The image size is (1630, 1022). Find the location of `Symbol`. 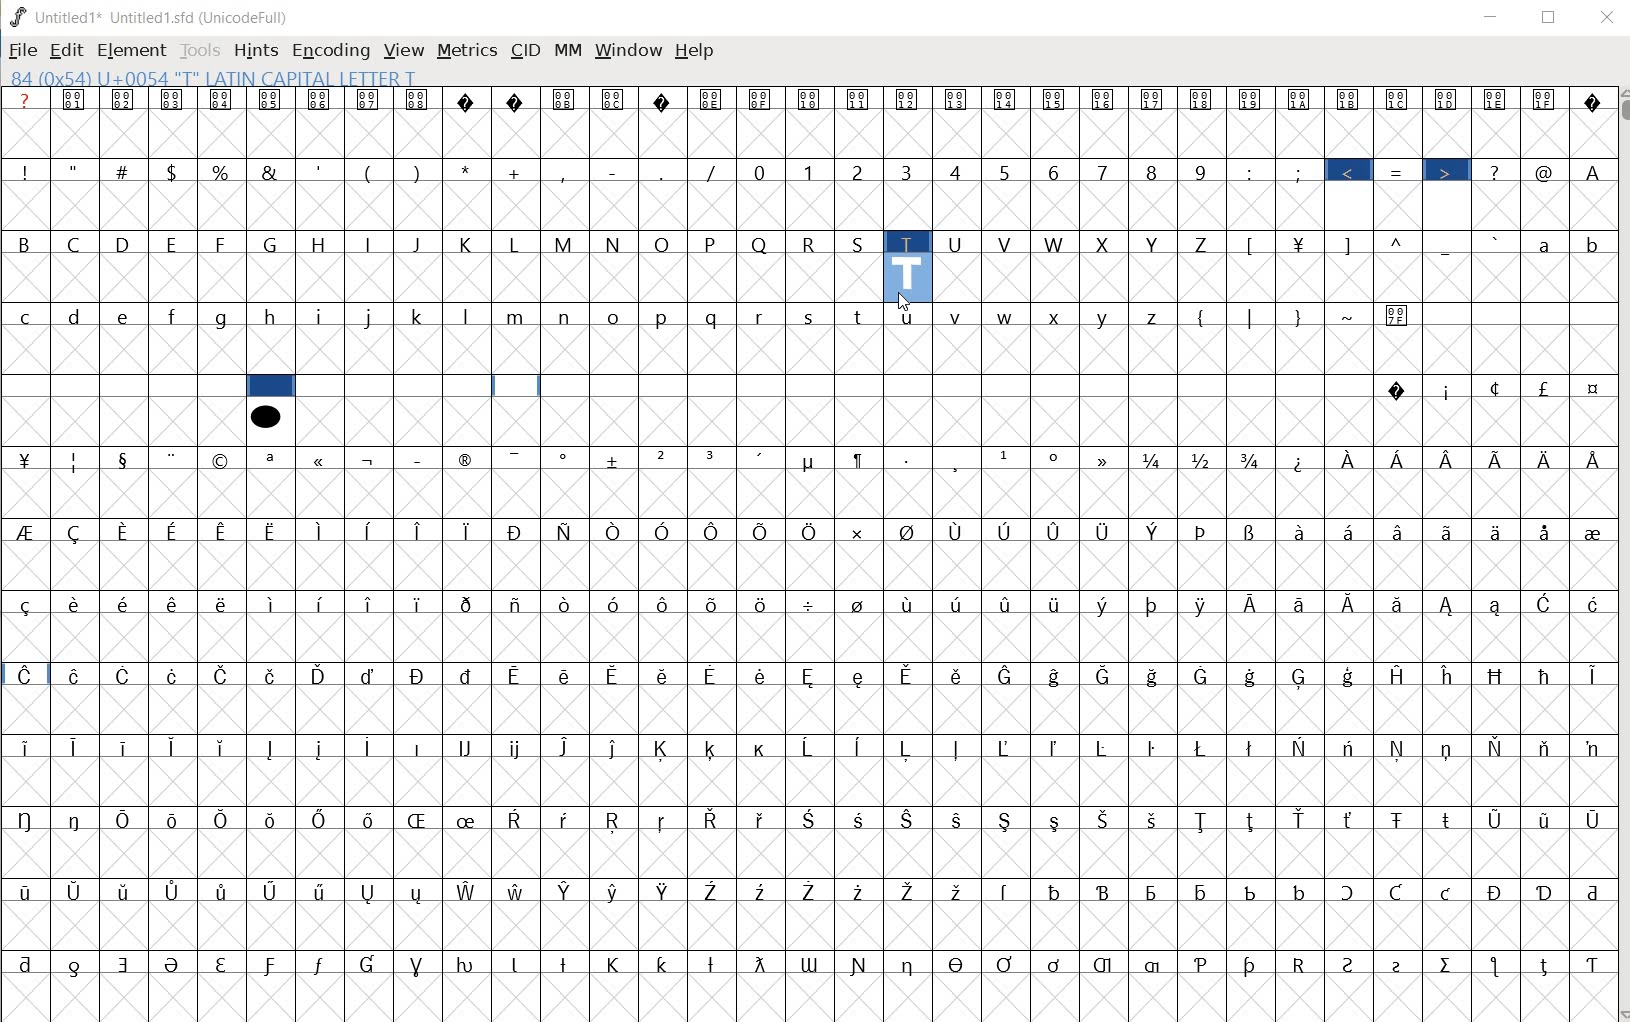

Symbol is located at coordinates (127, 745).